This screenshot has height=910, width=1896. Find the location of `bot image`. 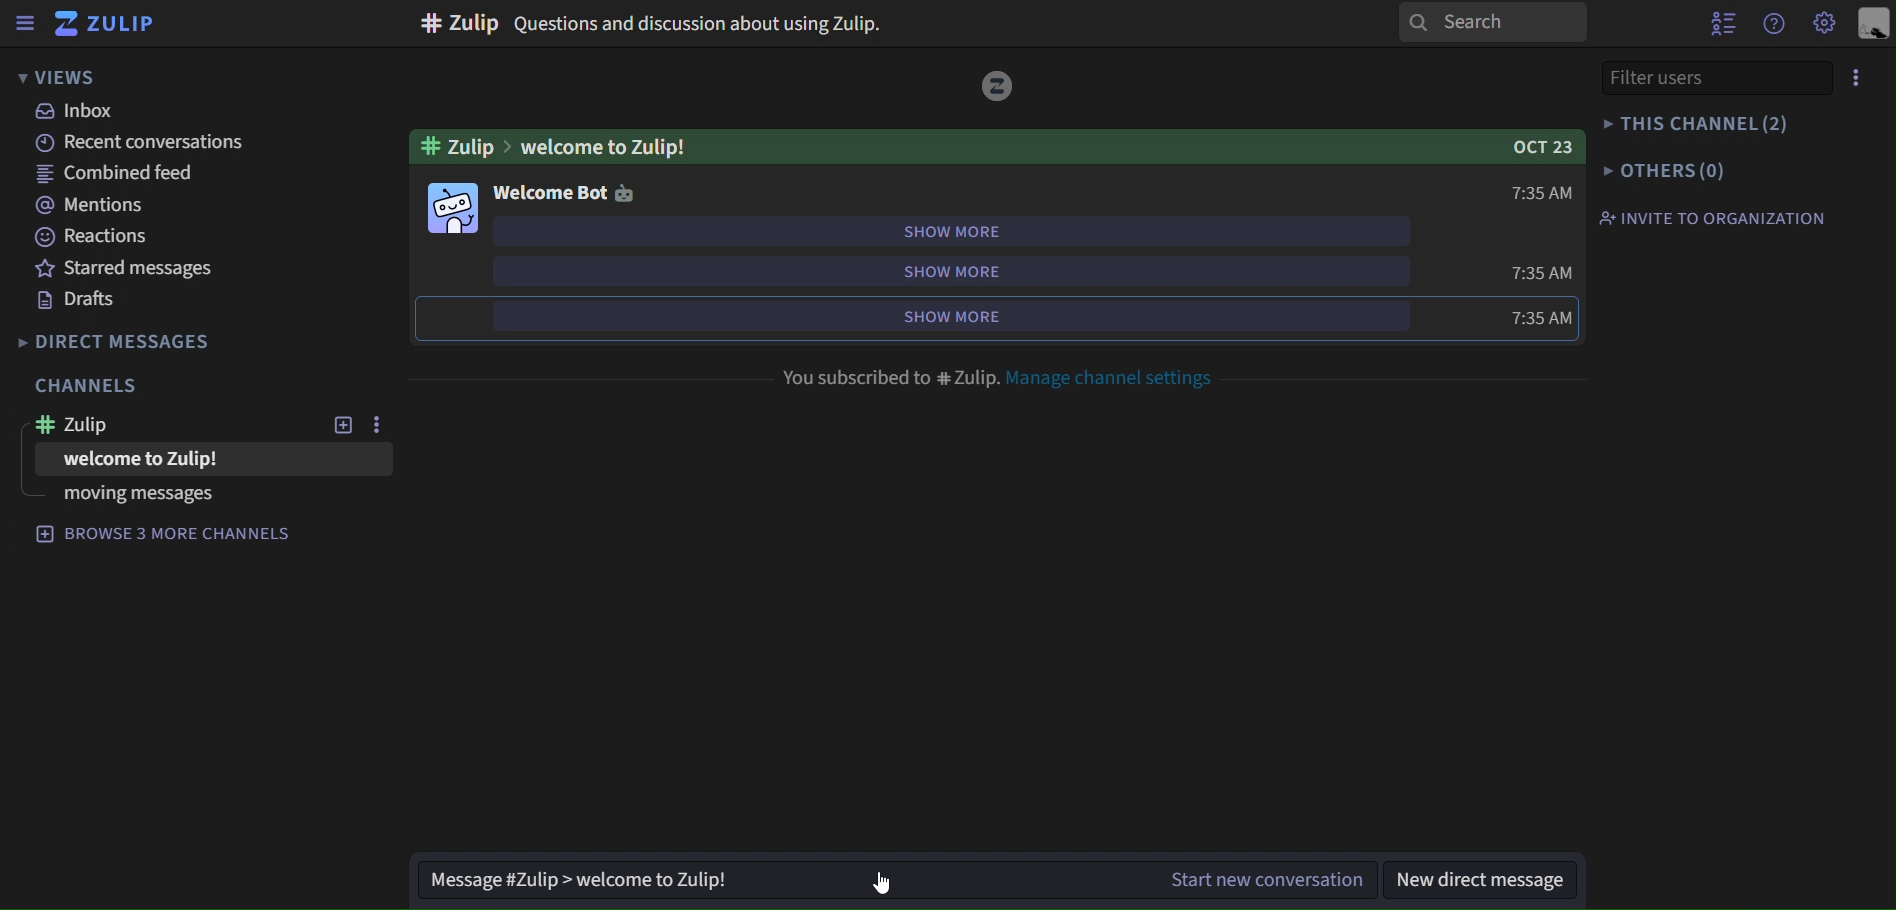

bot image is located at coordinates (453, 210).